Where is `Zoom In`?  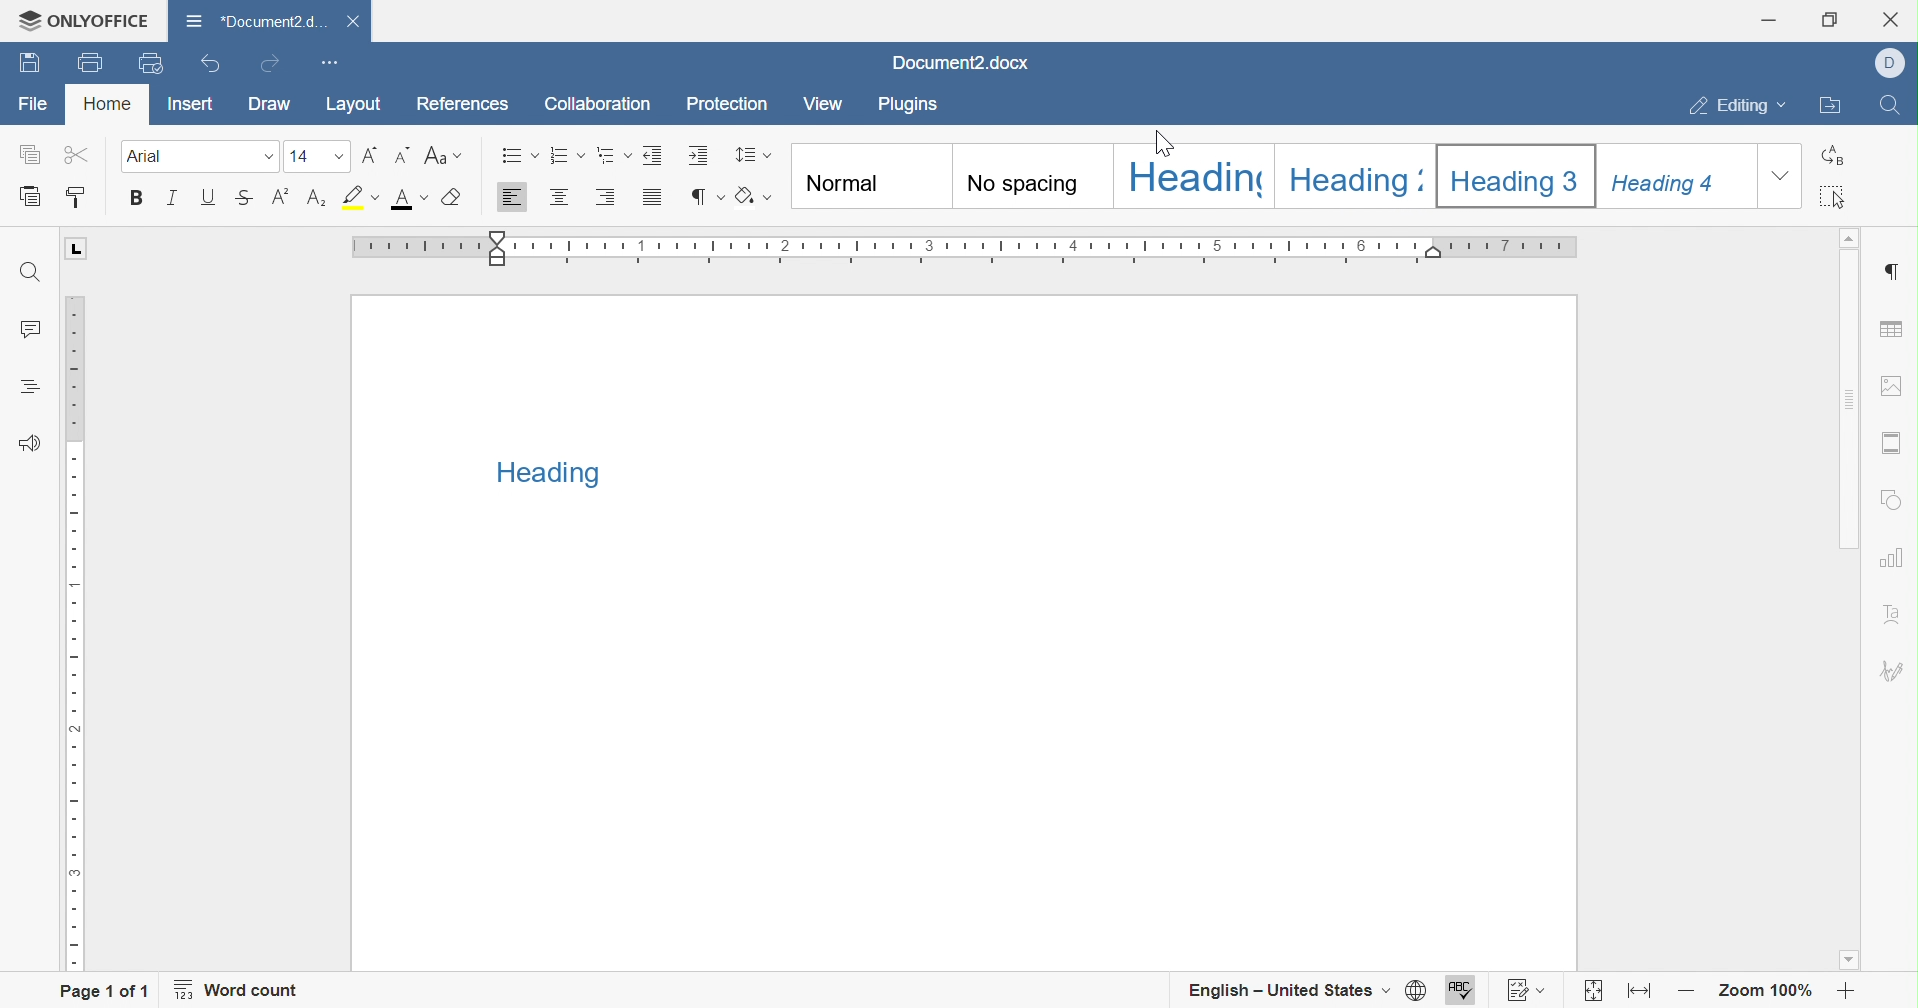 Zoom In is located at coordinates (1842, 991).